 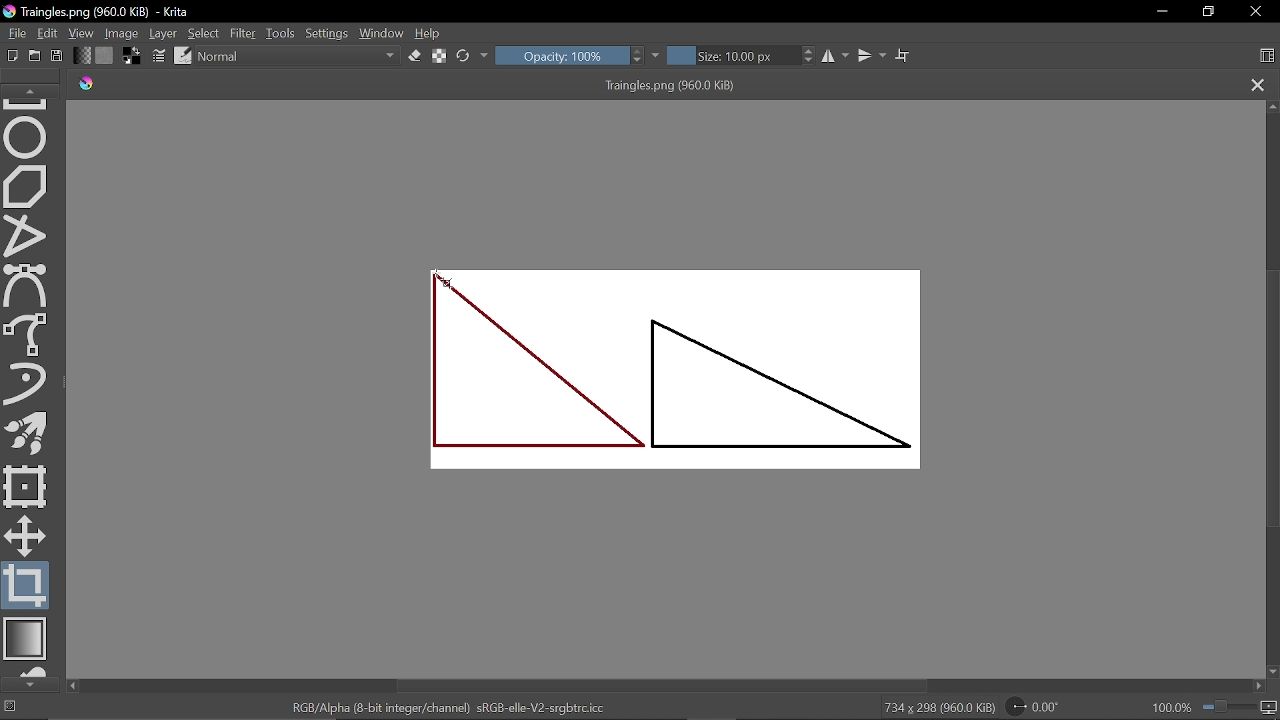 What do you see at coordinates (133, 55) in the screenshot?
I see `Foreground color` at bounding box center [133, 55].